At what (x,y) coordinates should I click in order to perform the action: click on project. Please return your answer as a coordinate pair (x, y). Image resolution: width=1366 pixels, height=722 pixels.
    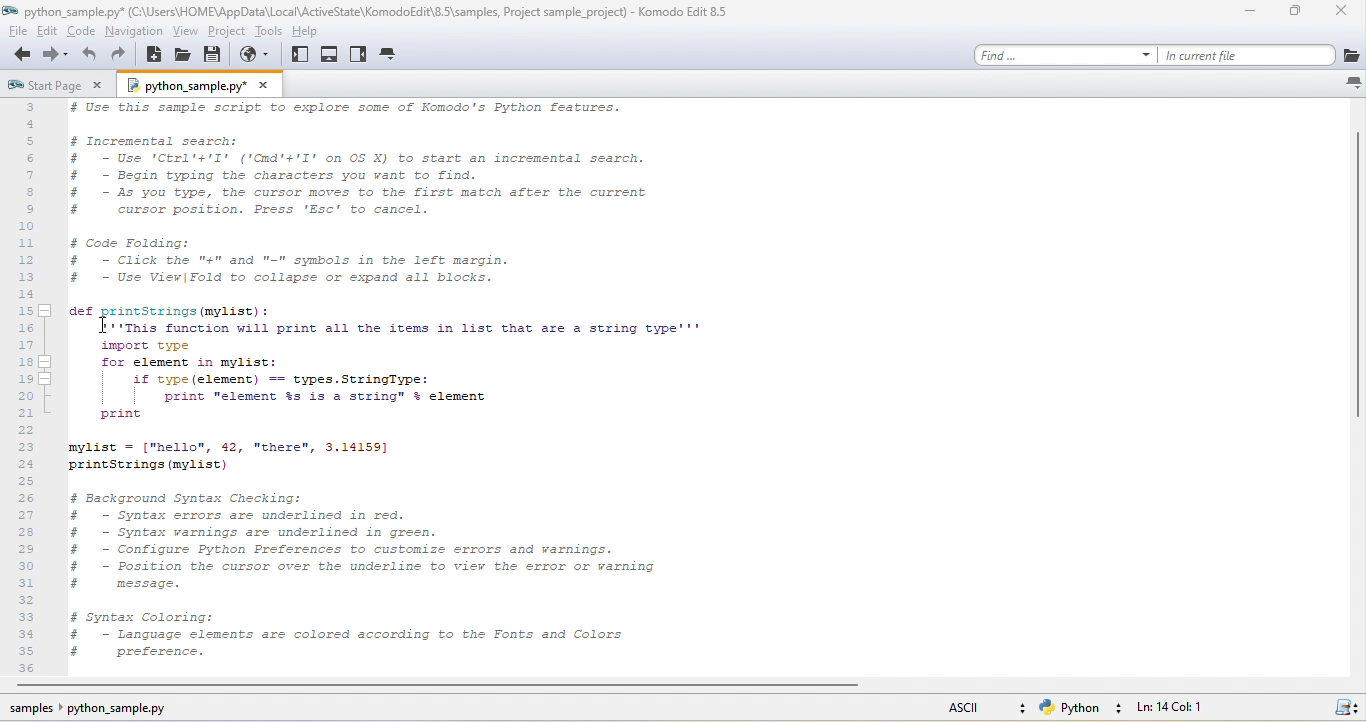
    Looking at the image, I should click on (228, 32).